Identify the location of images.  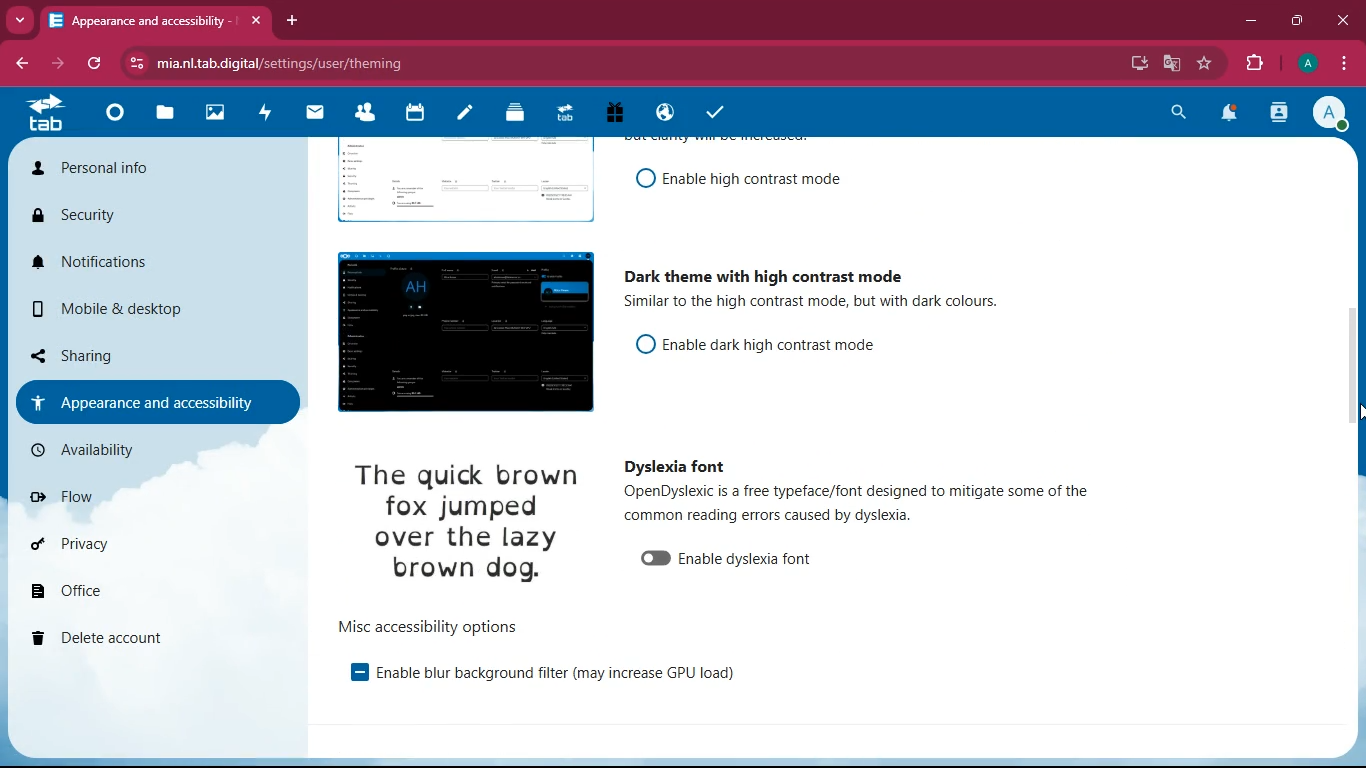
(219, 111).